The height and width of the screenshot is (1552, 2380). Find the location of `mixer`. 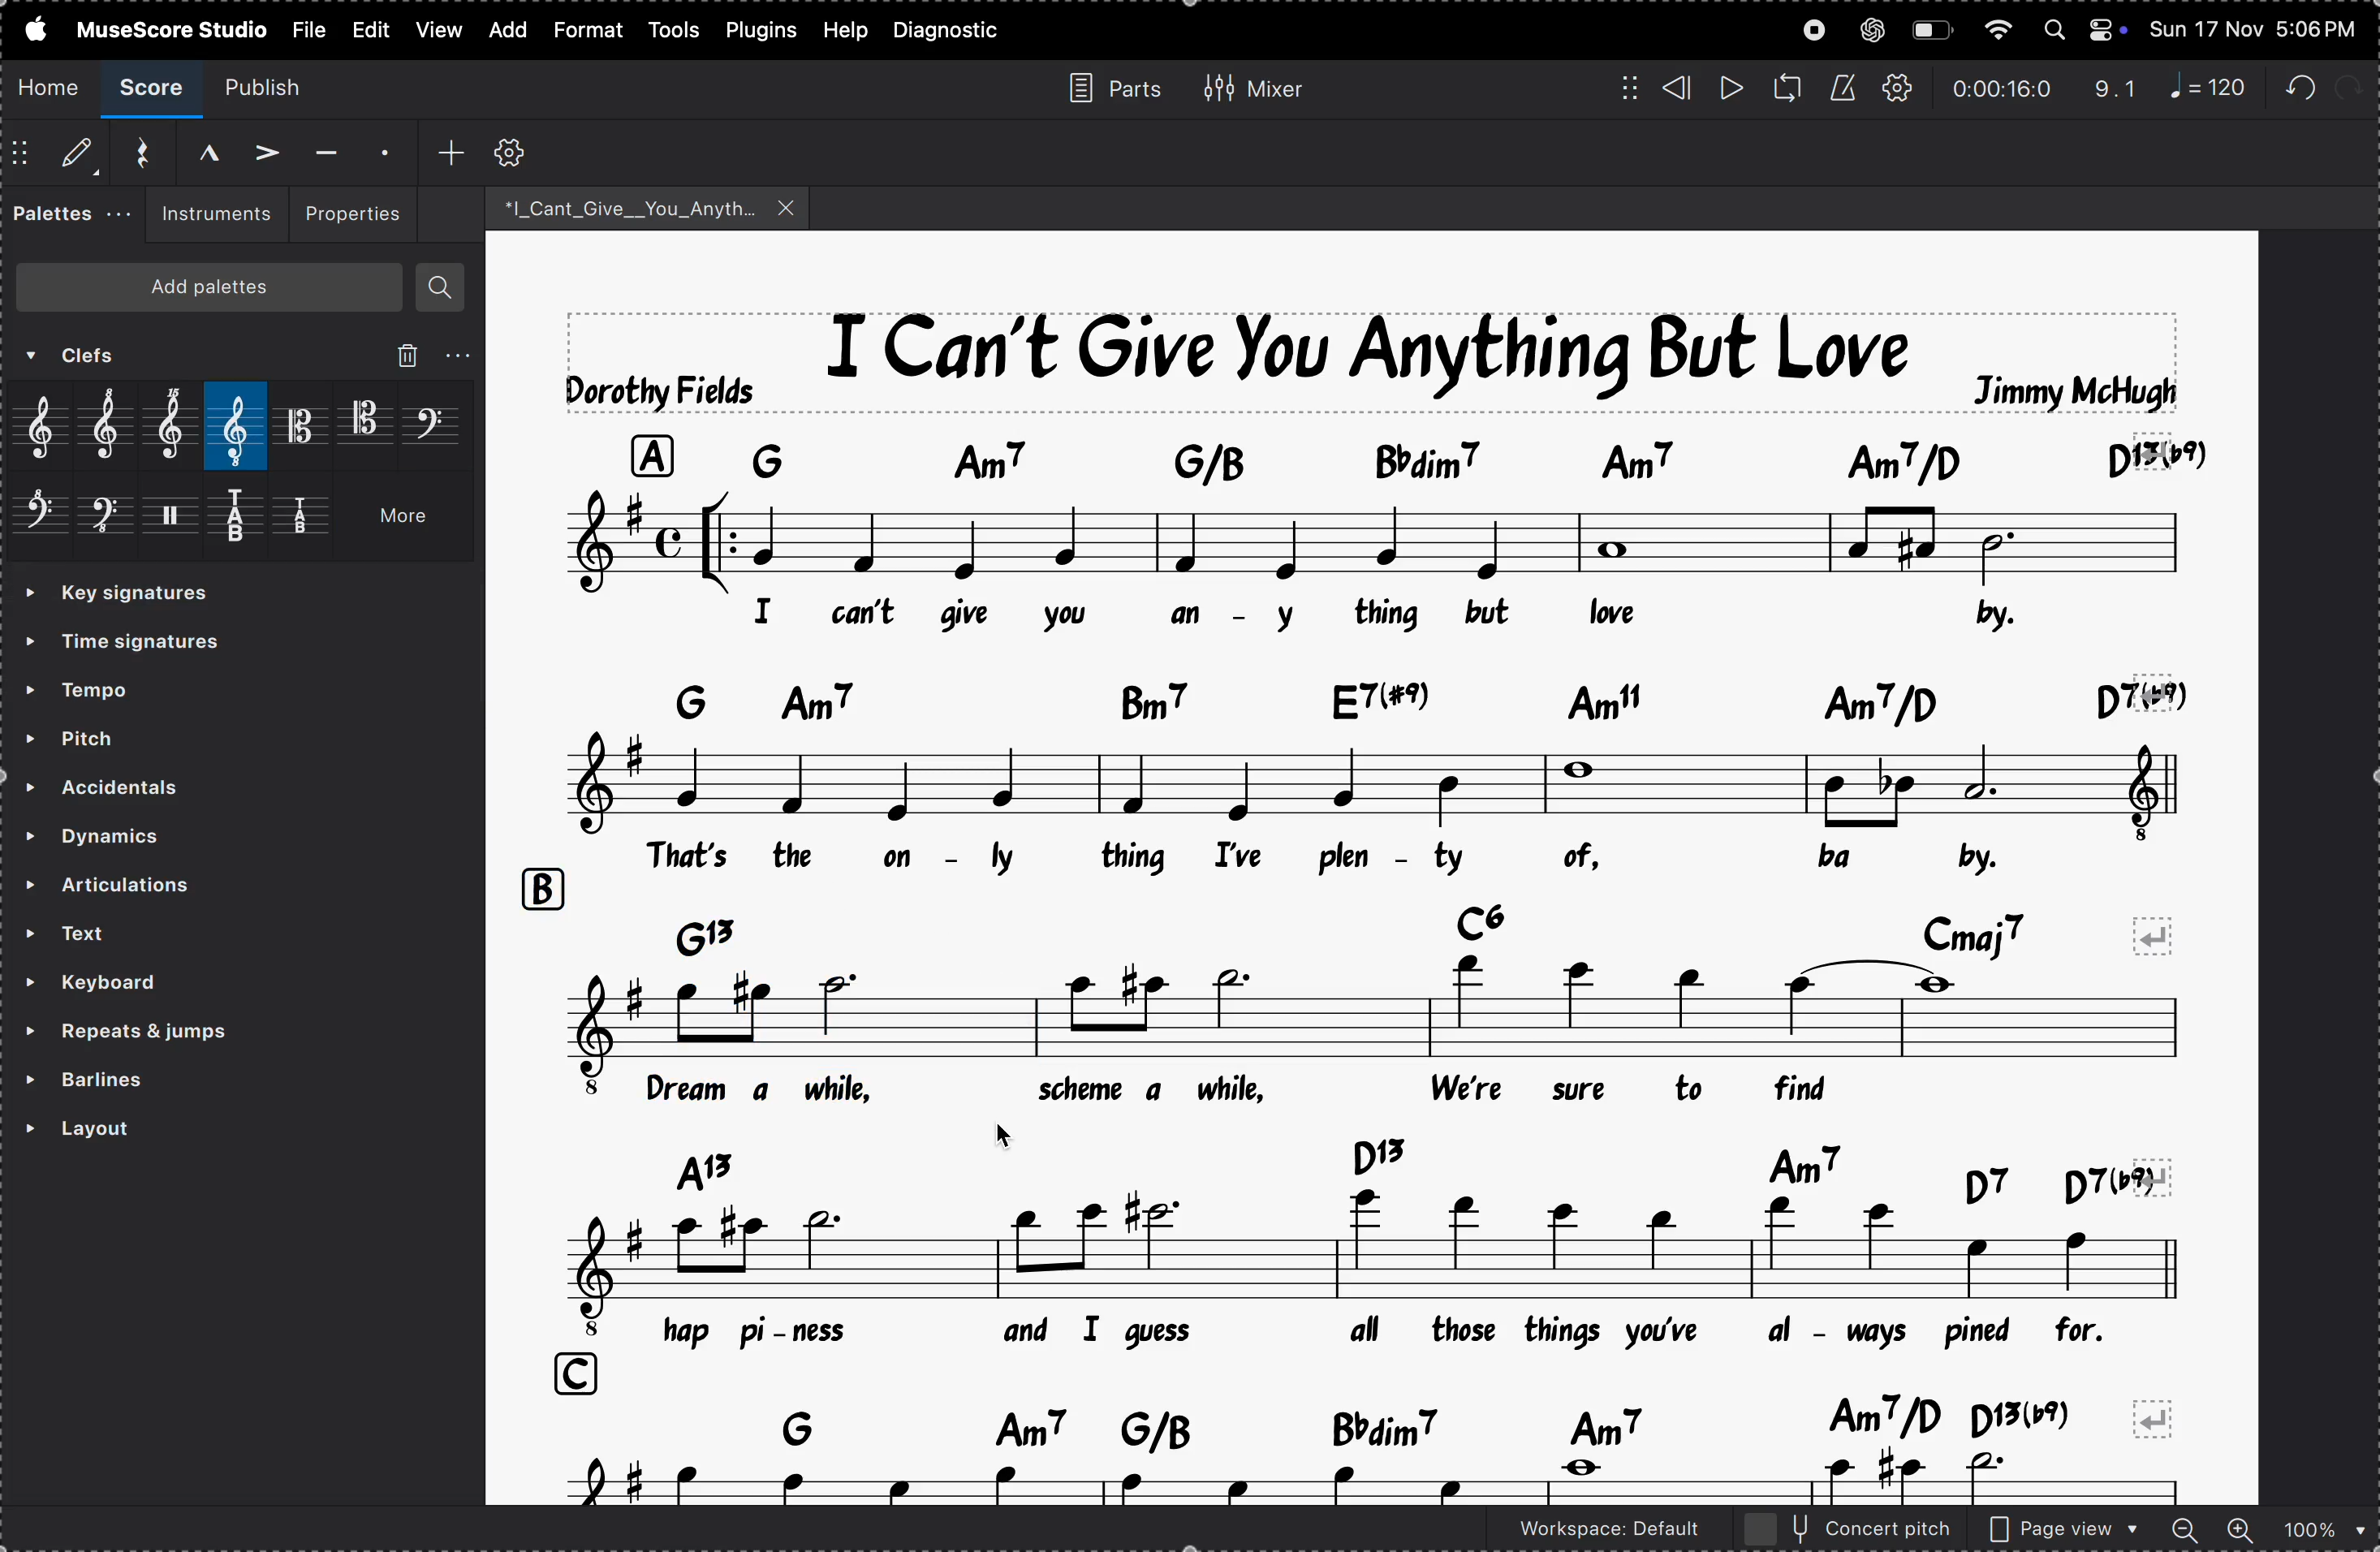

mixer is located at coordinates (1253, 85).